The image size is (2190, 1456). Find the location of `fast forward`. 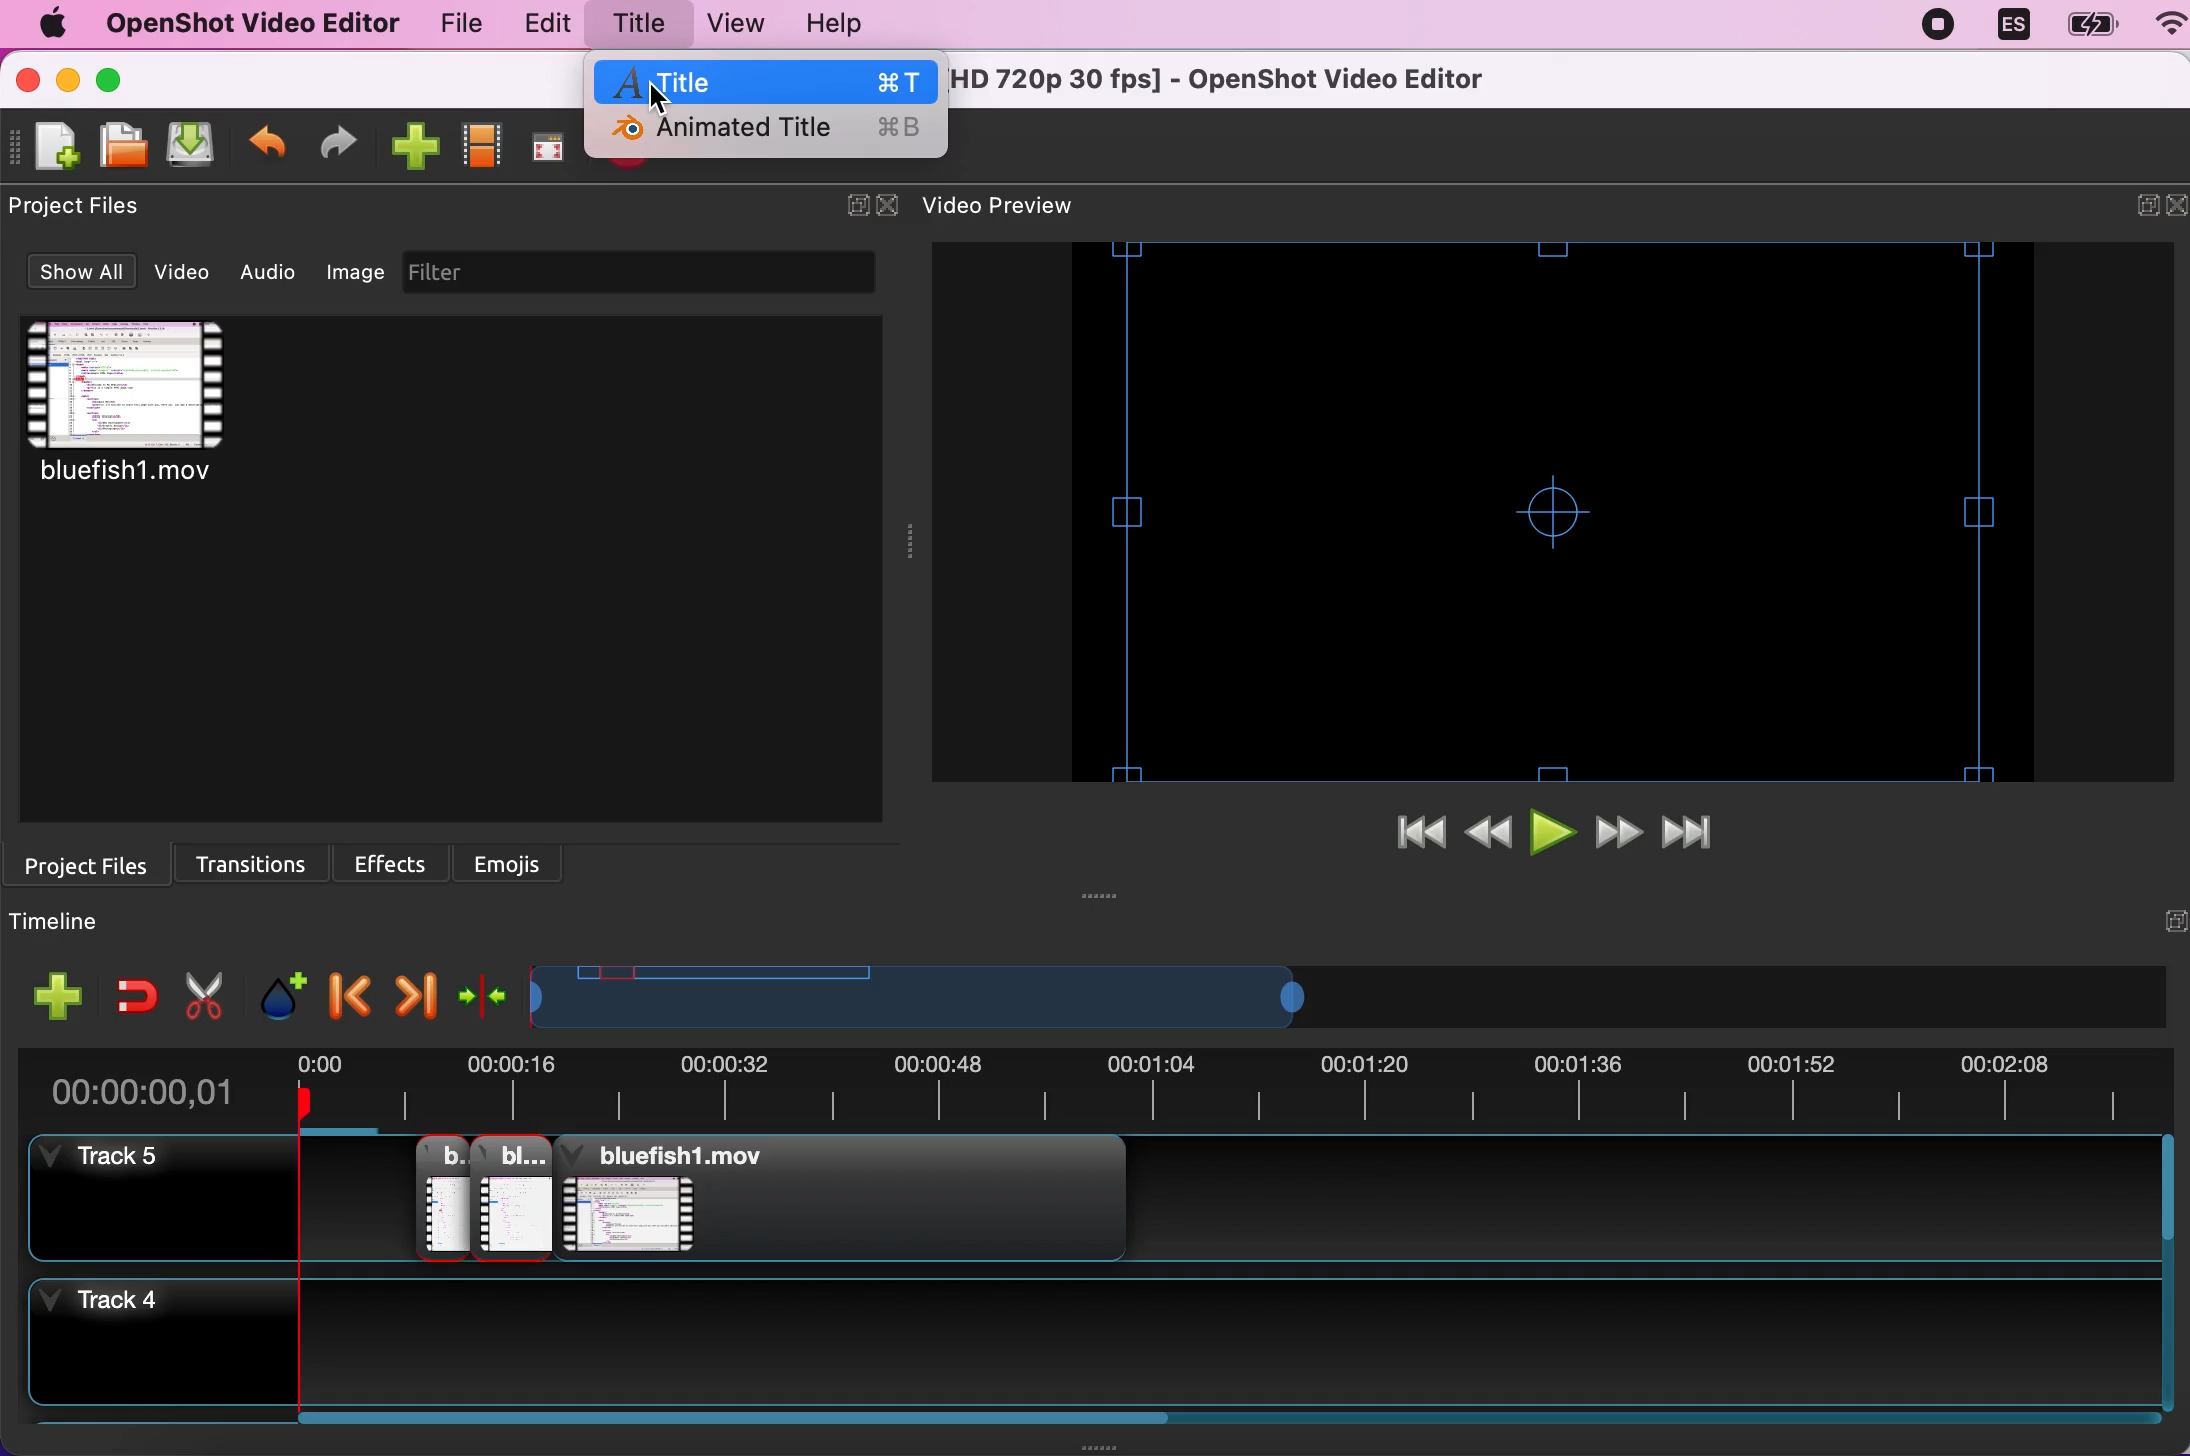

fast forward is located at coordinates (1621, 835).